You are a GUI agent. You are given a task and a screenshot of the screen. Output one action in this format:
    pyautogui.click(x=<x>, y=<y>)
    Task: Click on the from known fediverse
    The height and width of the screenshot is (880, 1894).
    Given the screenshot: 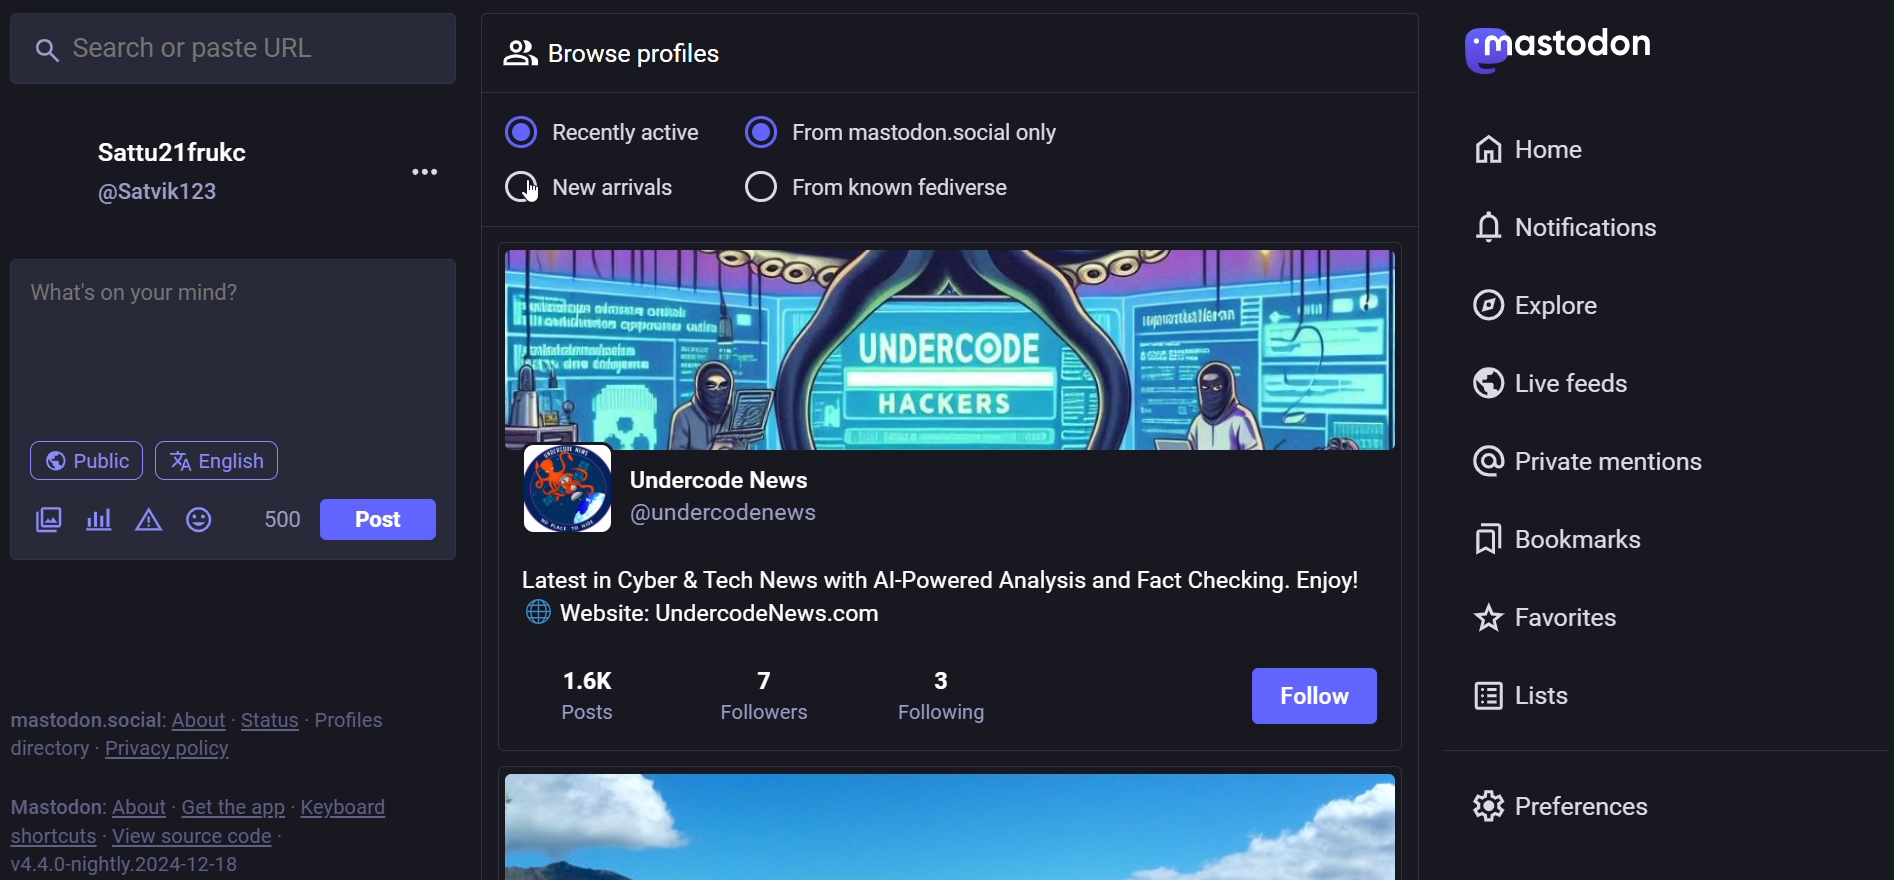 What is the action you would take?
    pyautogui.click(x=883, y=185)
    